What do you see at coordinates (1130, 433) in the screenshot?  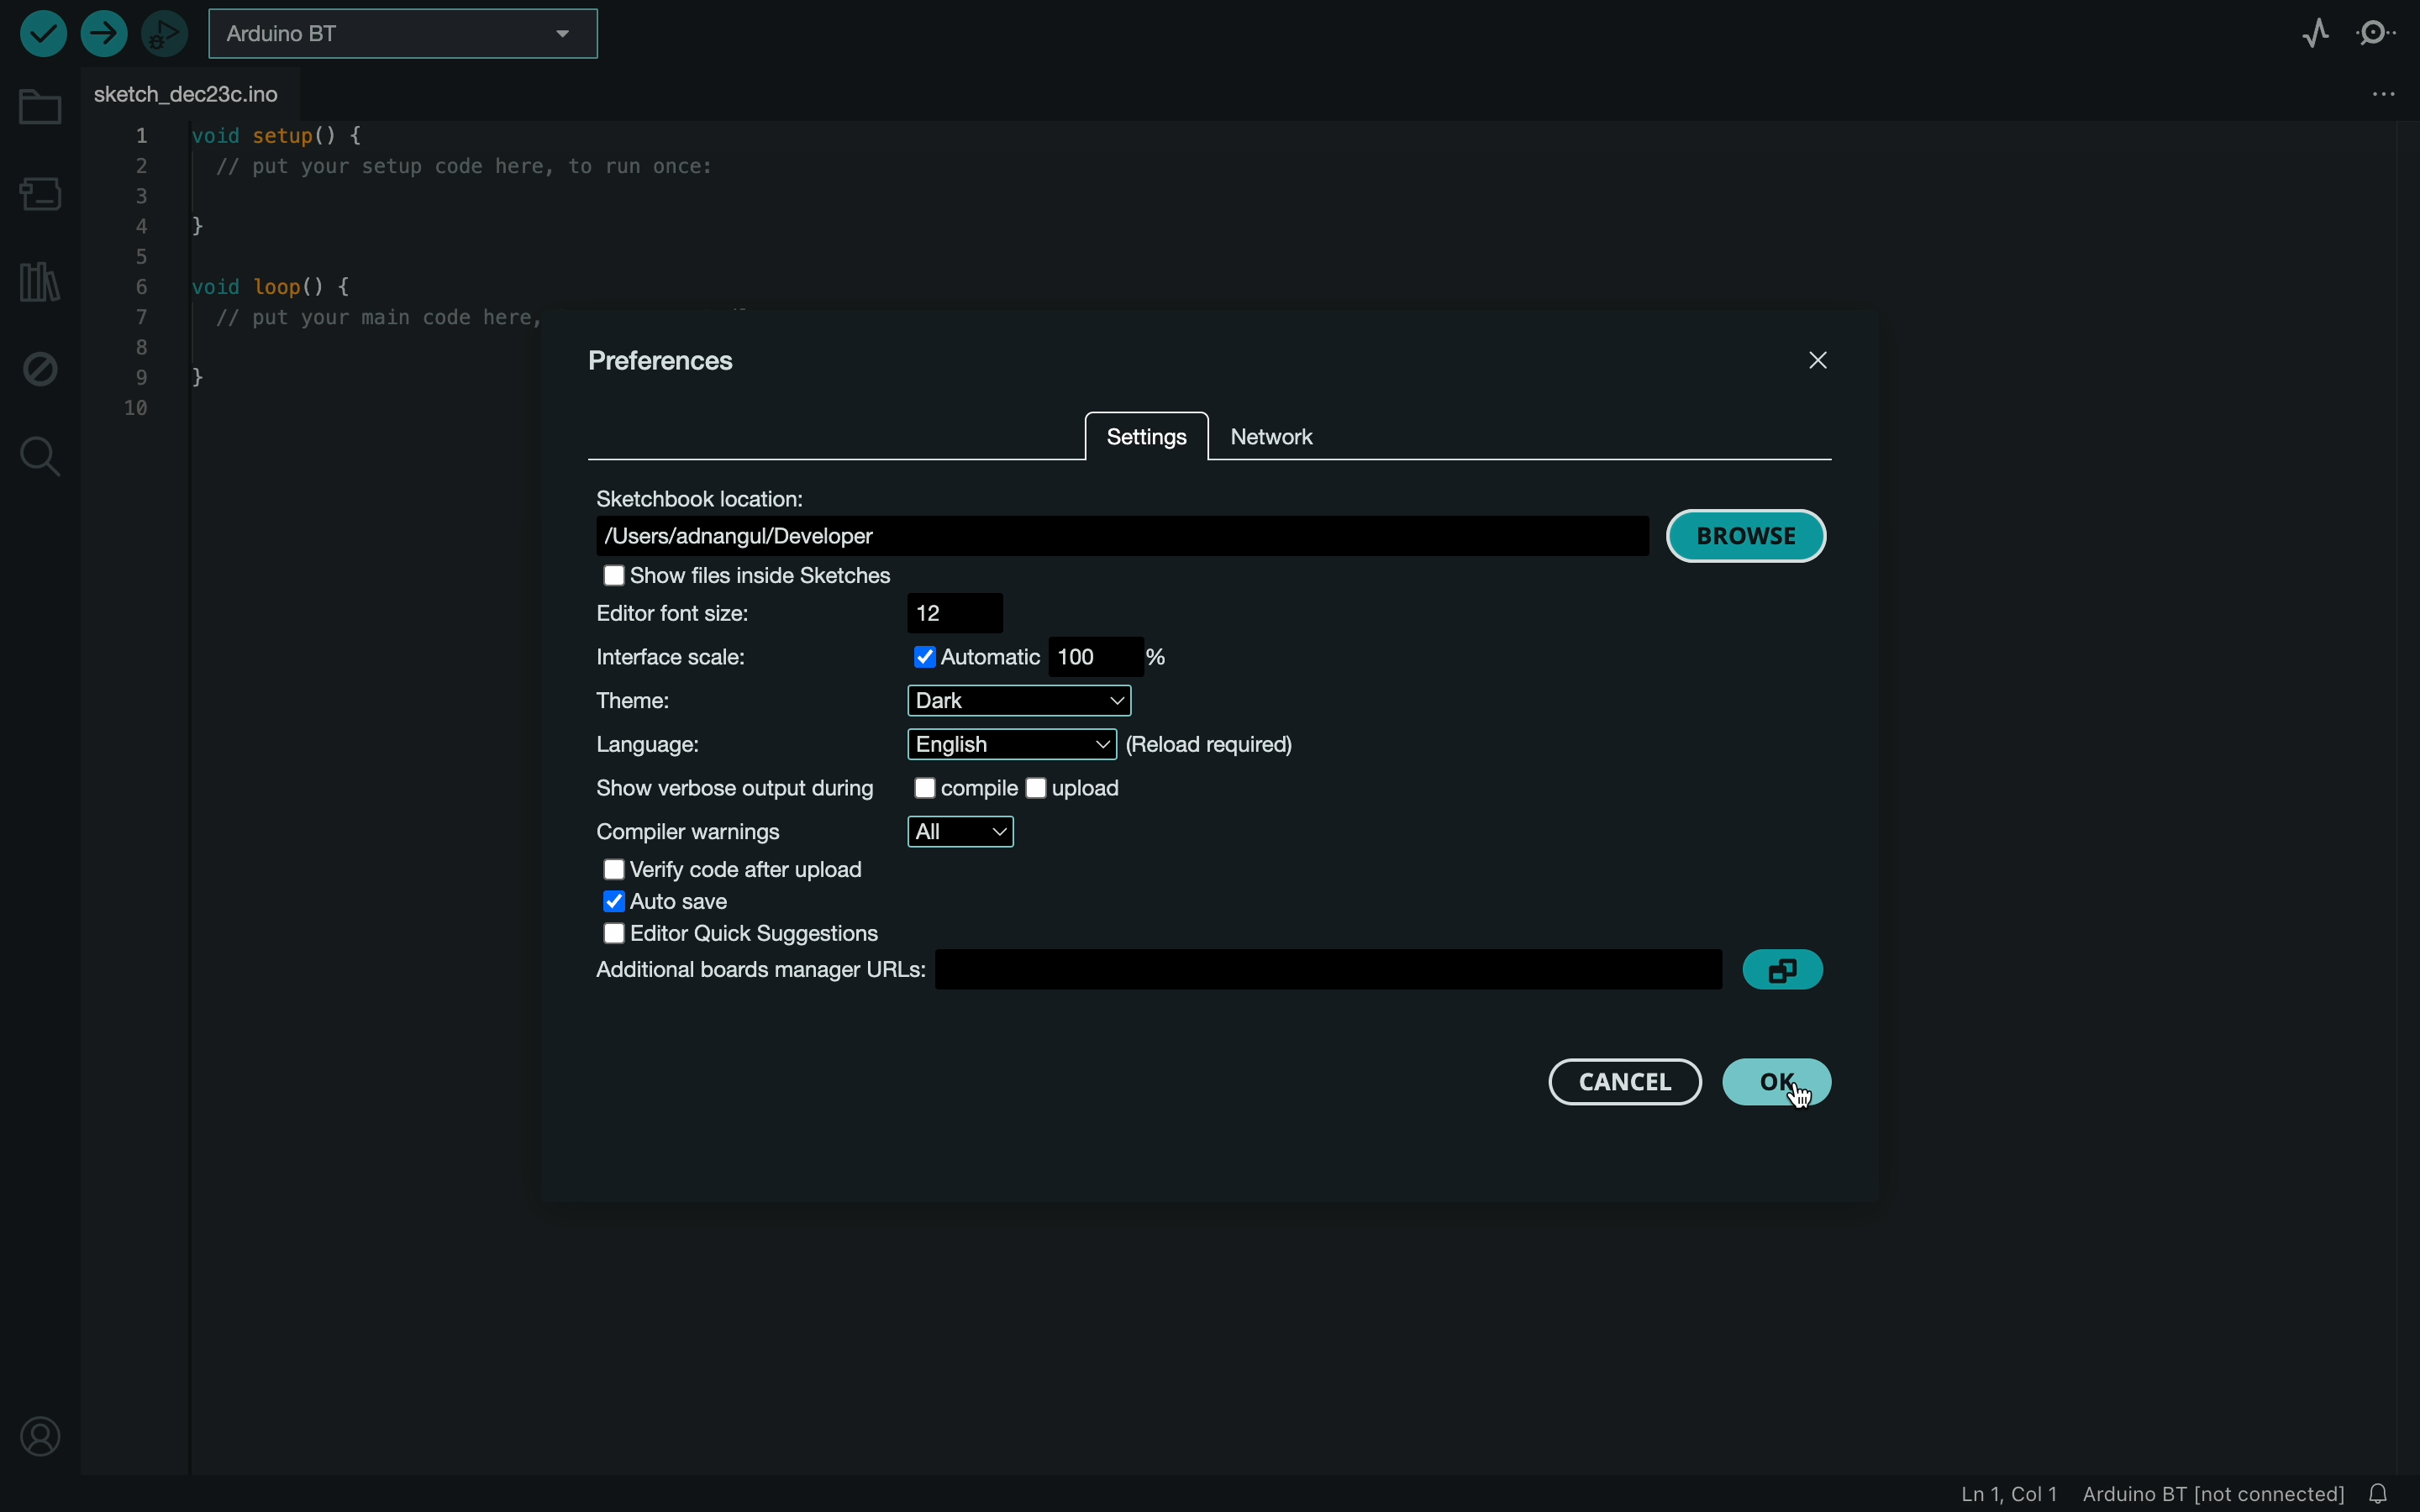 I see `setting` at bounding box center [1130, 433].